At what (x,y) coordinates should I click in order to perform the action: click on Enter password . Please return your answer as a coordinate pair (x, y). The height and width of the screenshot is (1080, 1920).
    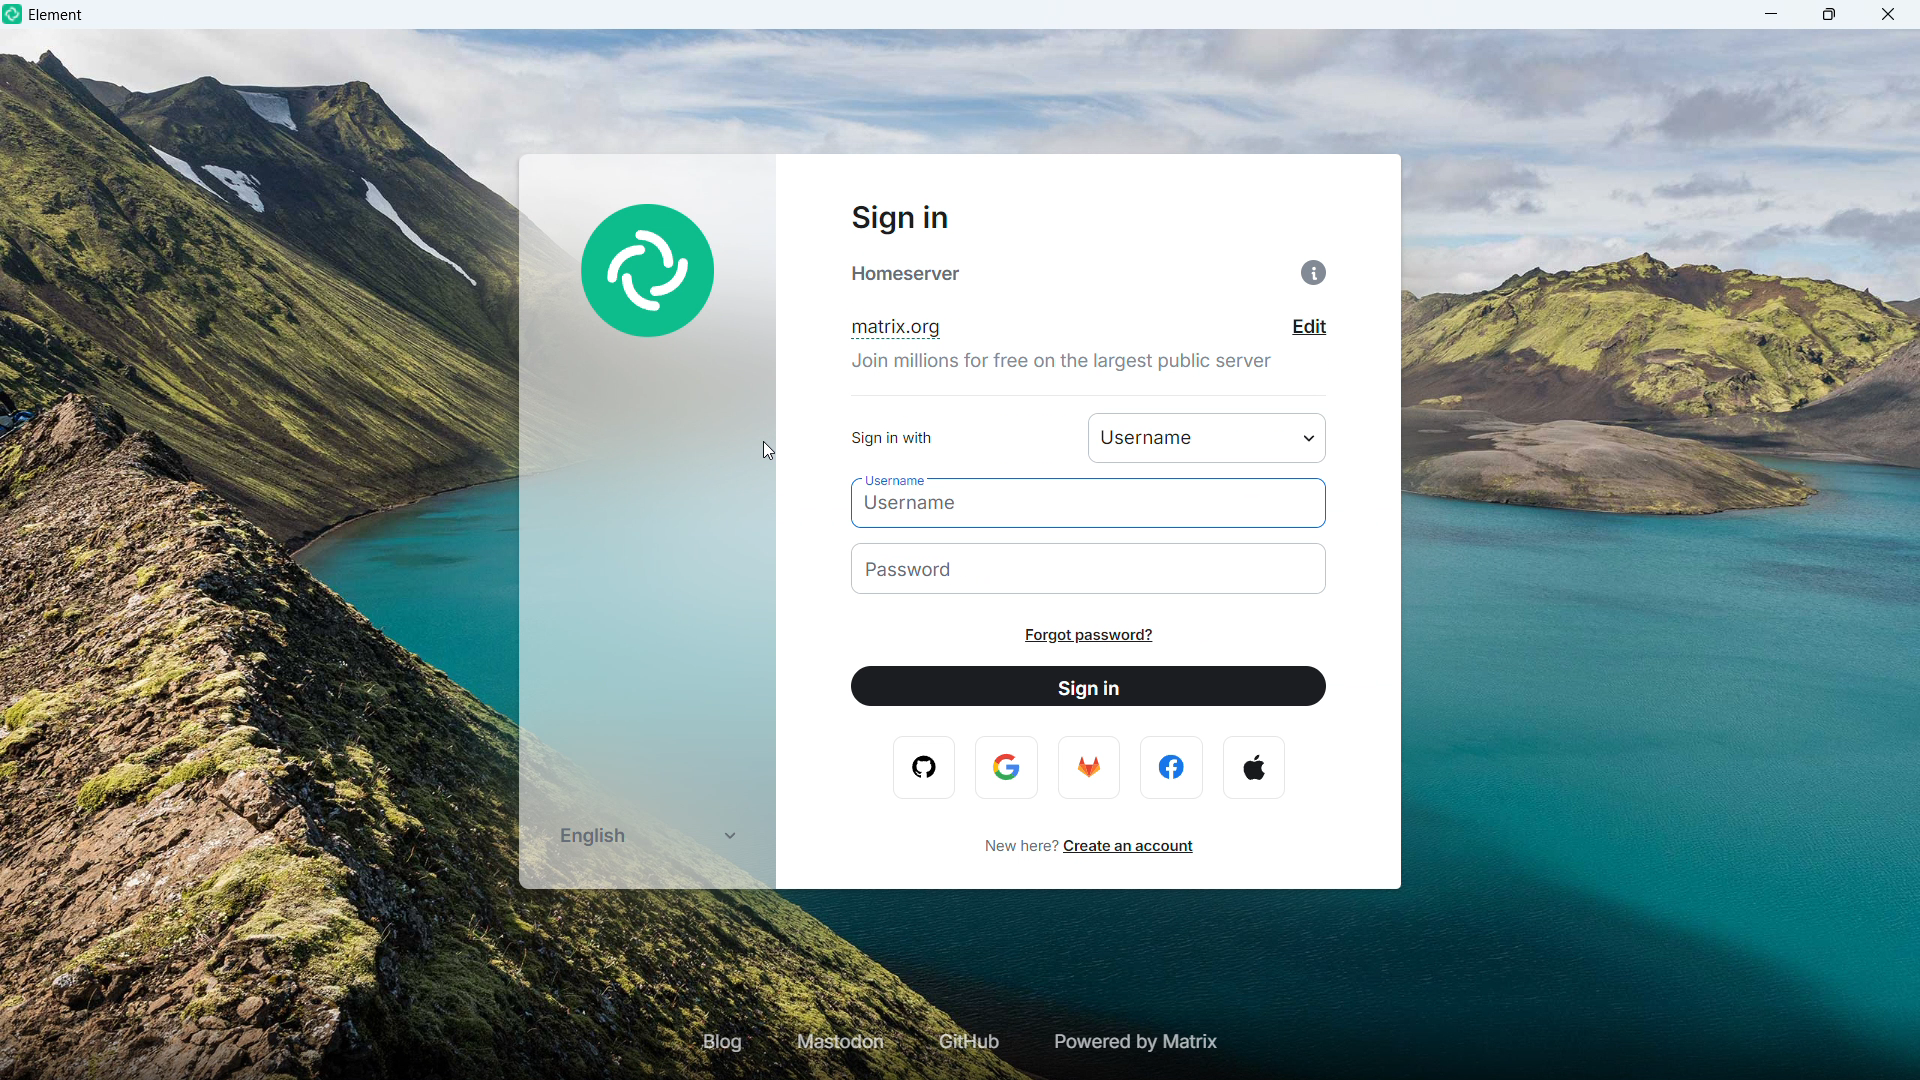
    Looking at the image, I should click on (1091, 569).